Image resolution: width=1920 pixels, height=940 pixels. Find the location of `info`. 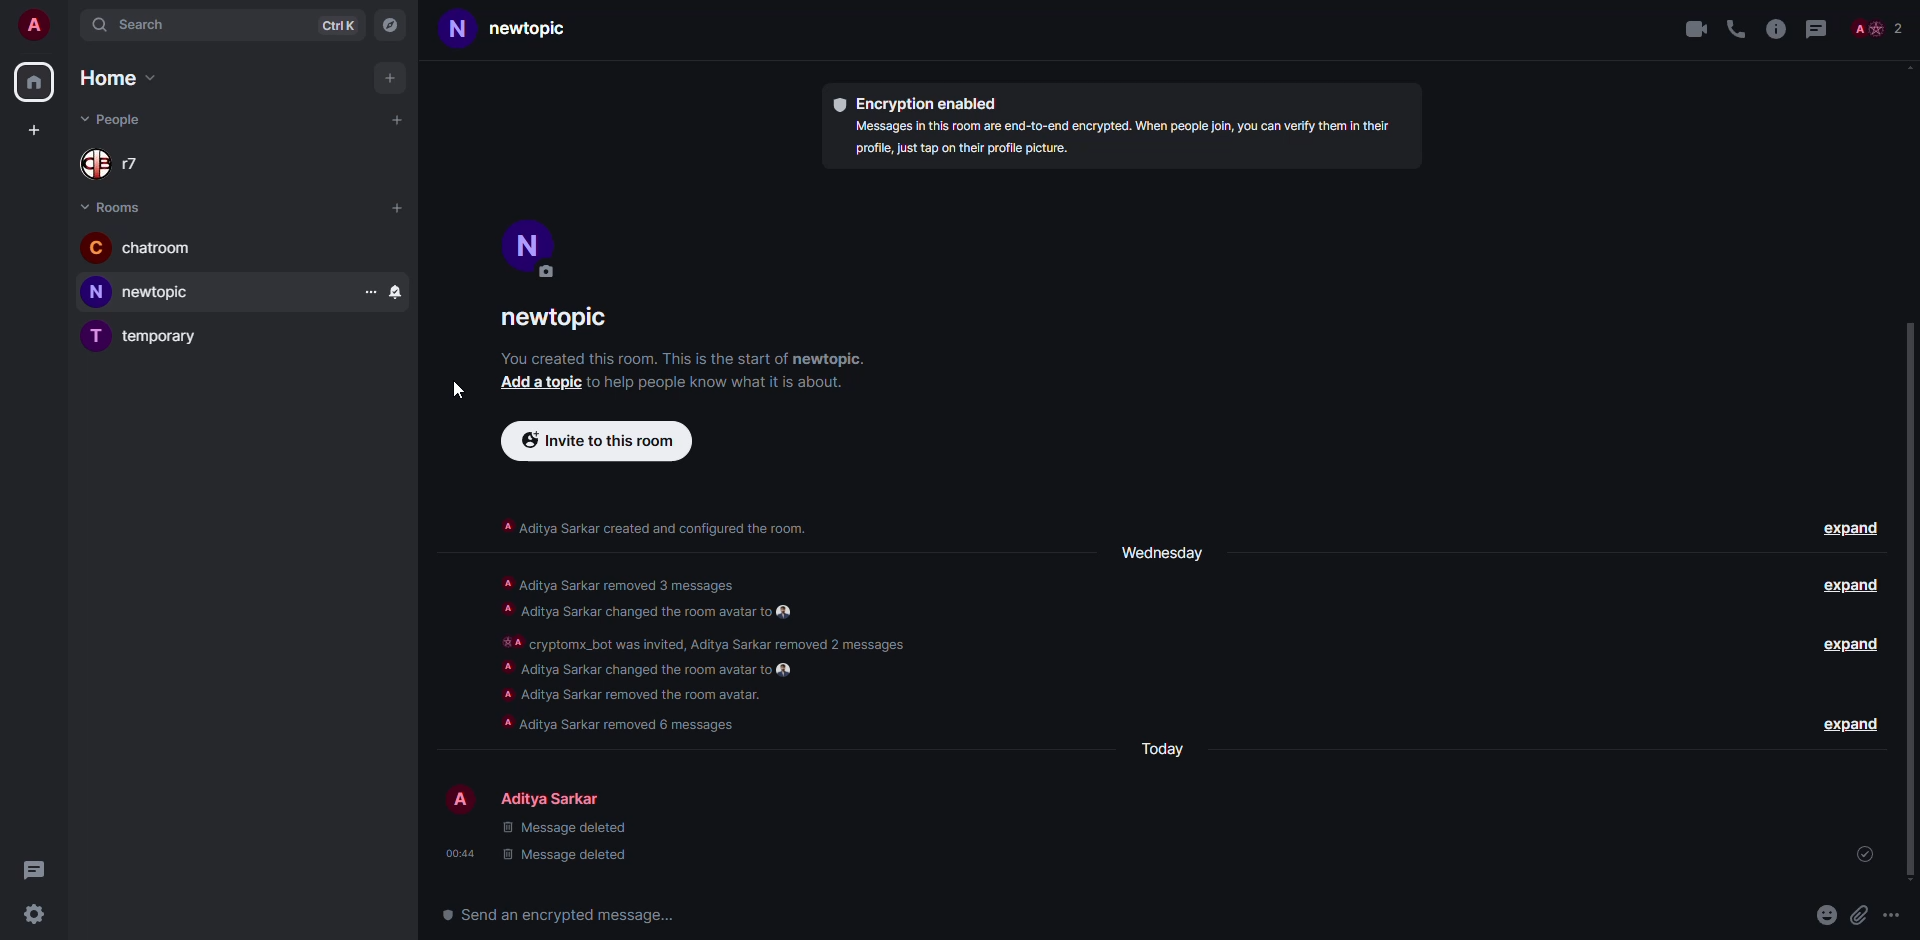

info is located at coordinates (1776, 28).